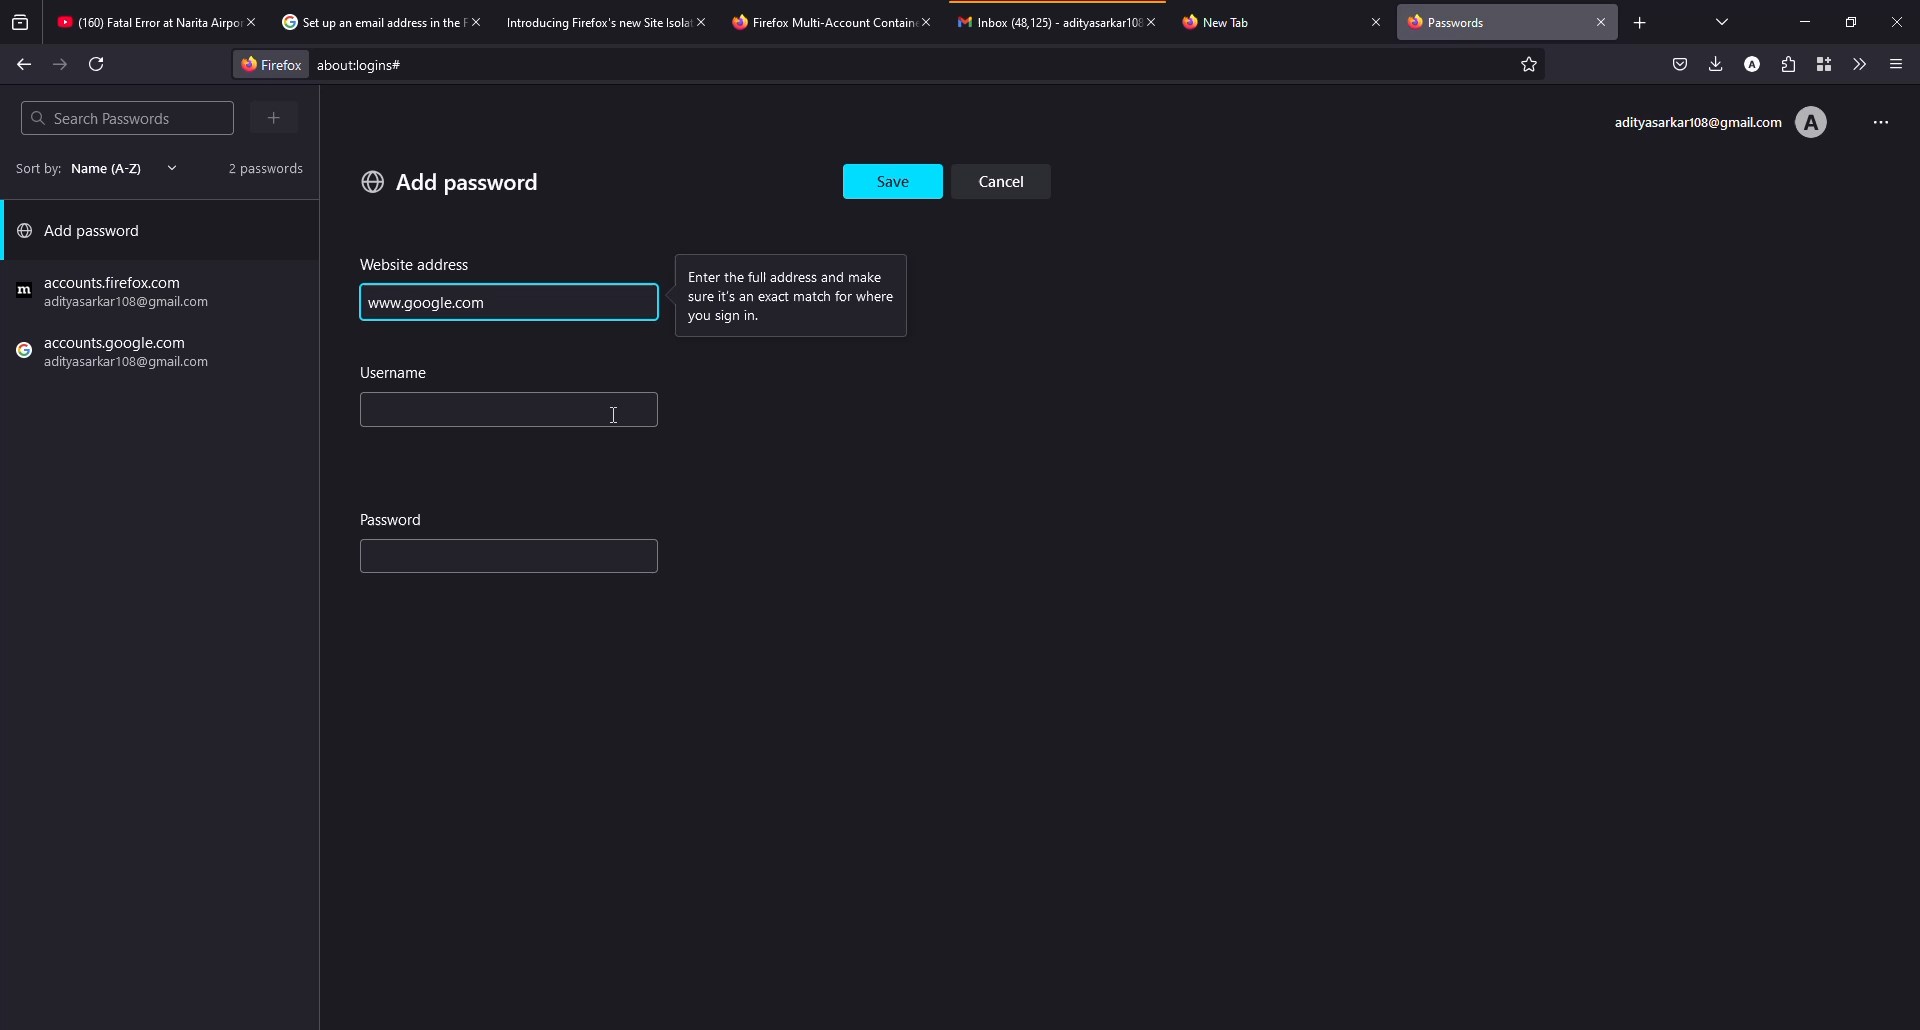 The image size is (1920, 1030). What do you see at coordinates (117, 355) in the screenshot?
I see `firefox` at bounding box center [117, 355].